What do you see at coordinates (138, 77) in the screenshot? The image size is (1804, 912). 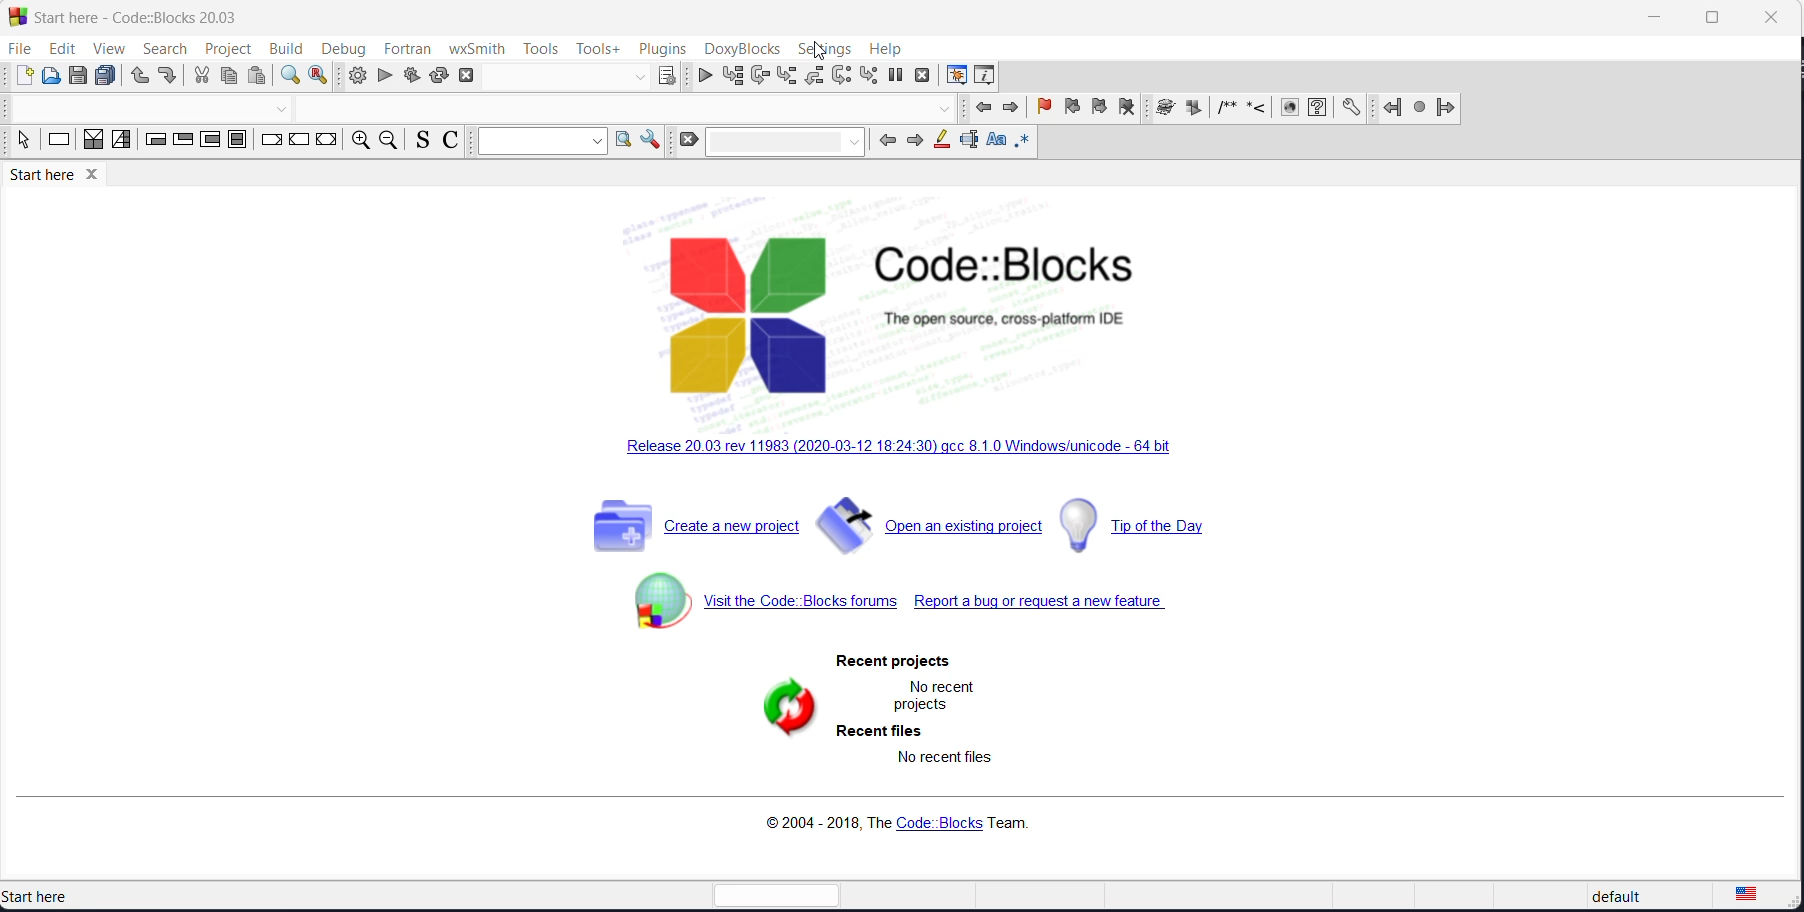 I see `undo` at bounding box center [138, 77].